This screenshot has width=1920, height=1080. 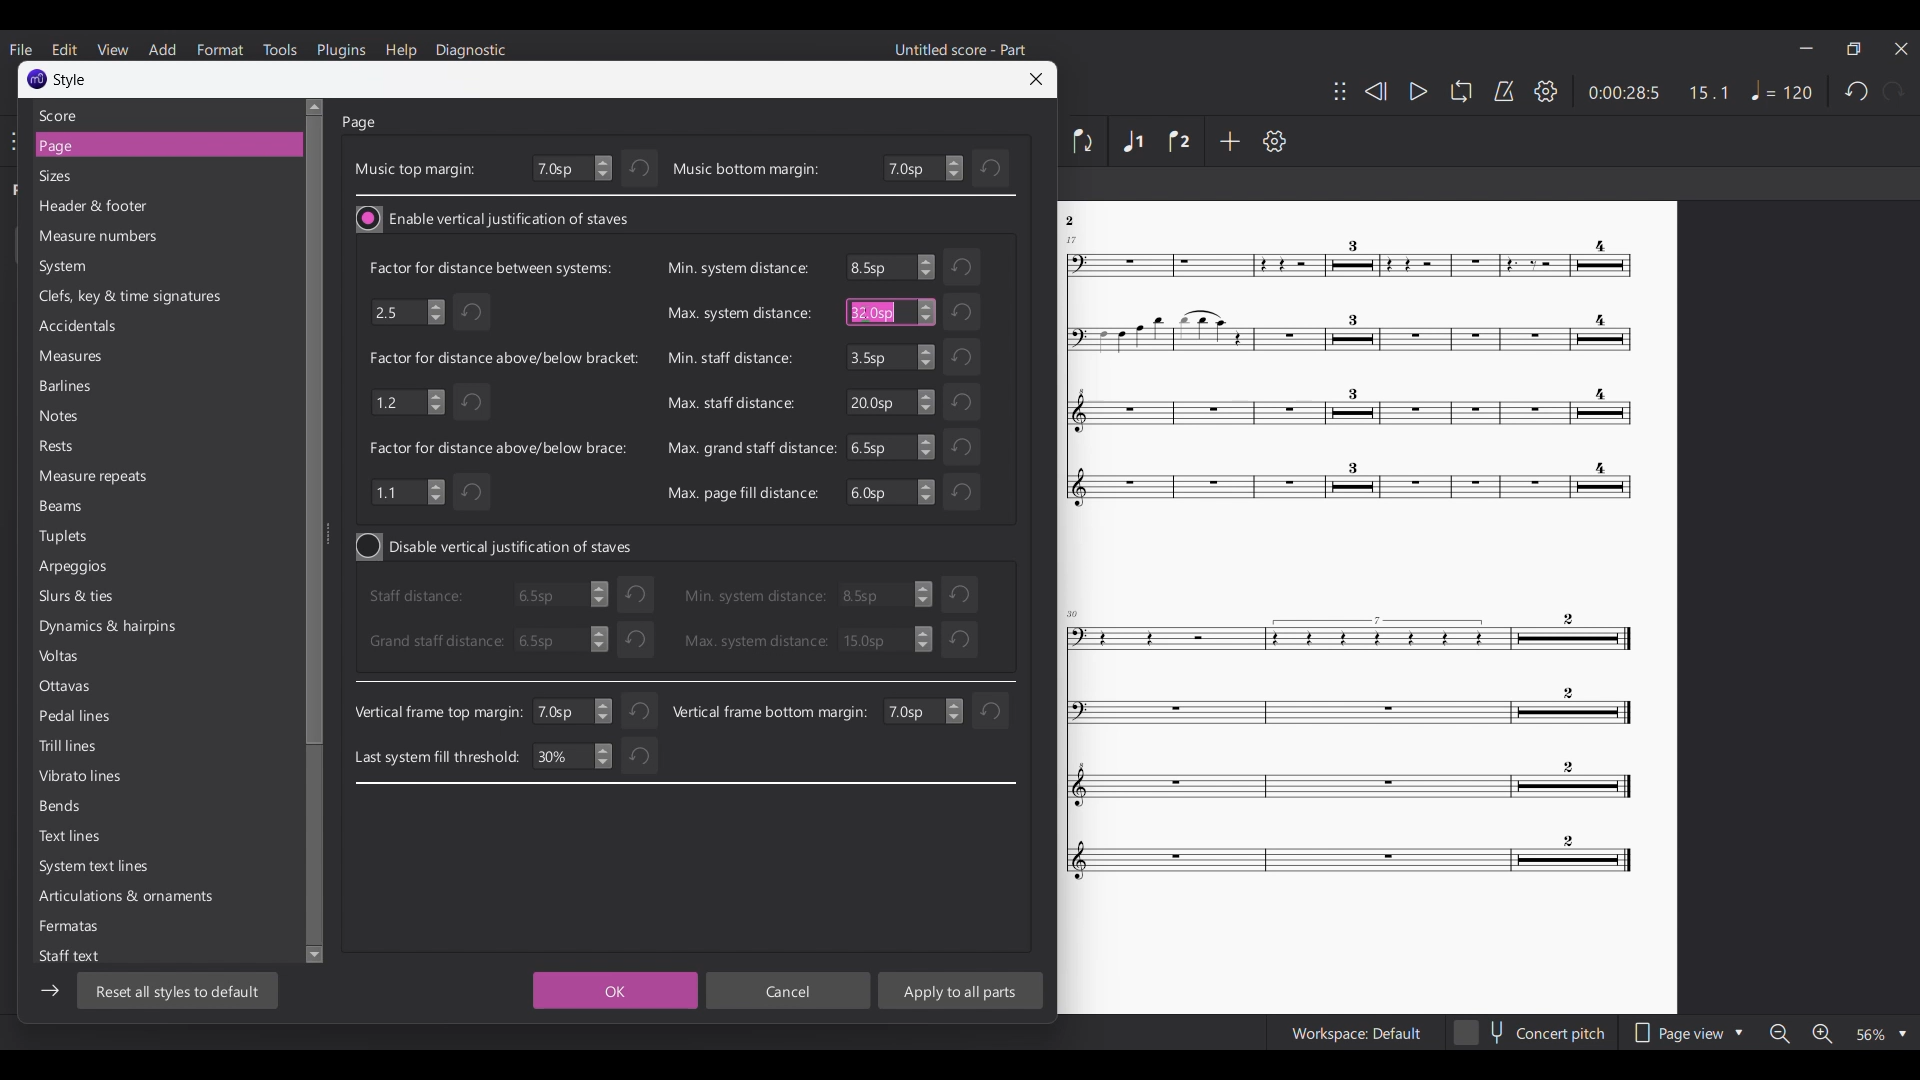 What do you see at coordinates (751, 447) in the screenshot?
I see `Max. grand staff distance` at bounding box center [751, 447].